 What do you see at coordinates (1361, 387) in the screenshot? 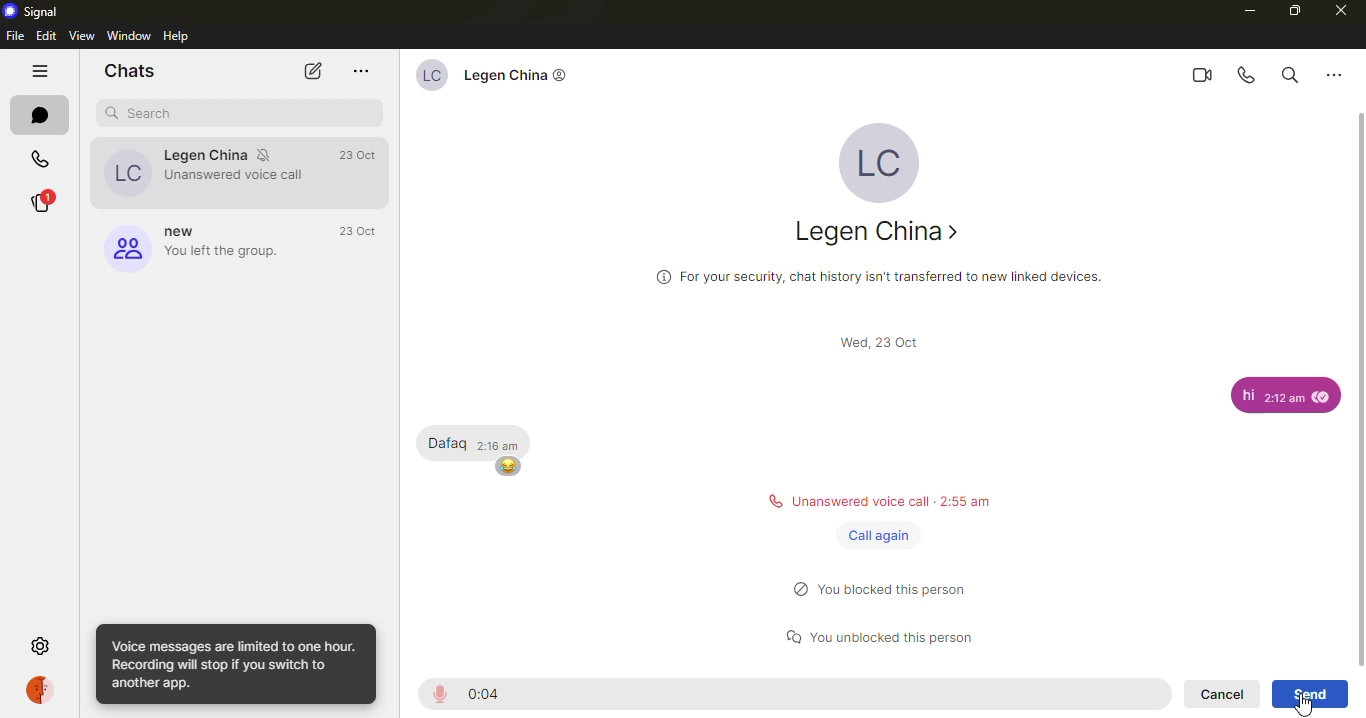
I see `scroll bar` at bounding box center [1361, 387].